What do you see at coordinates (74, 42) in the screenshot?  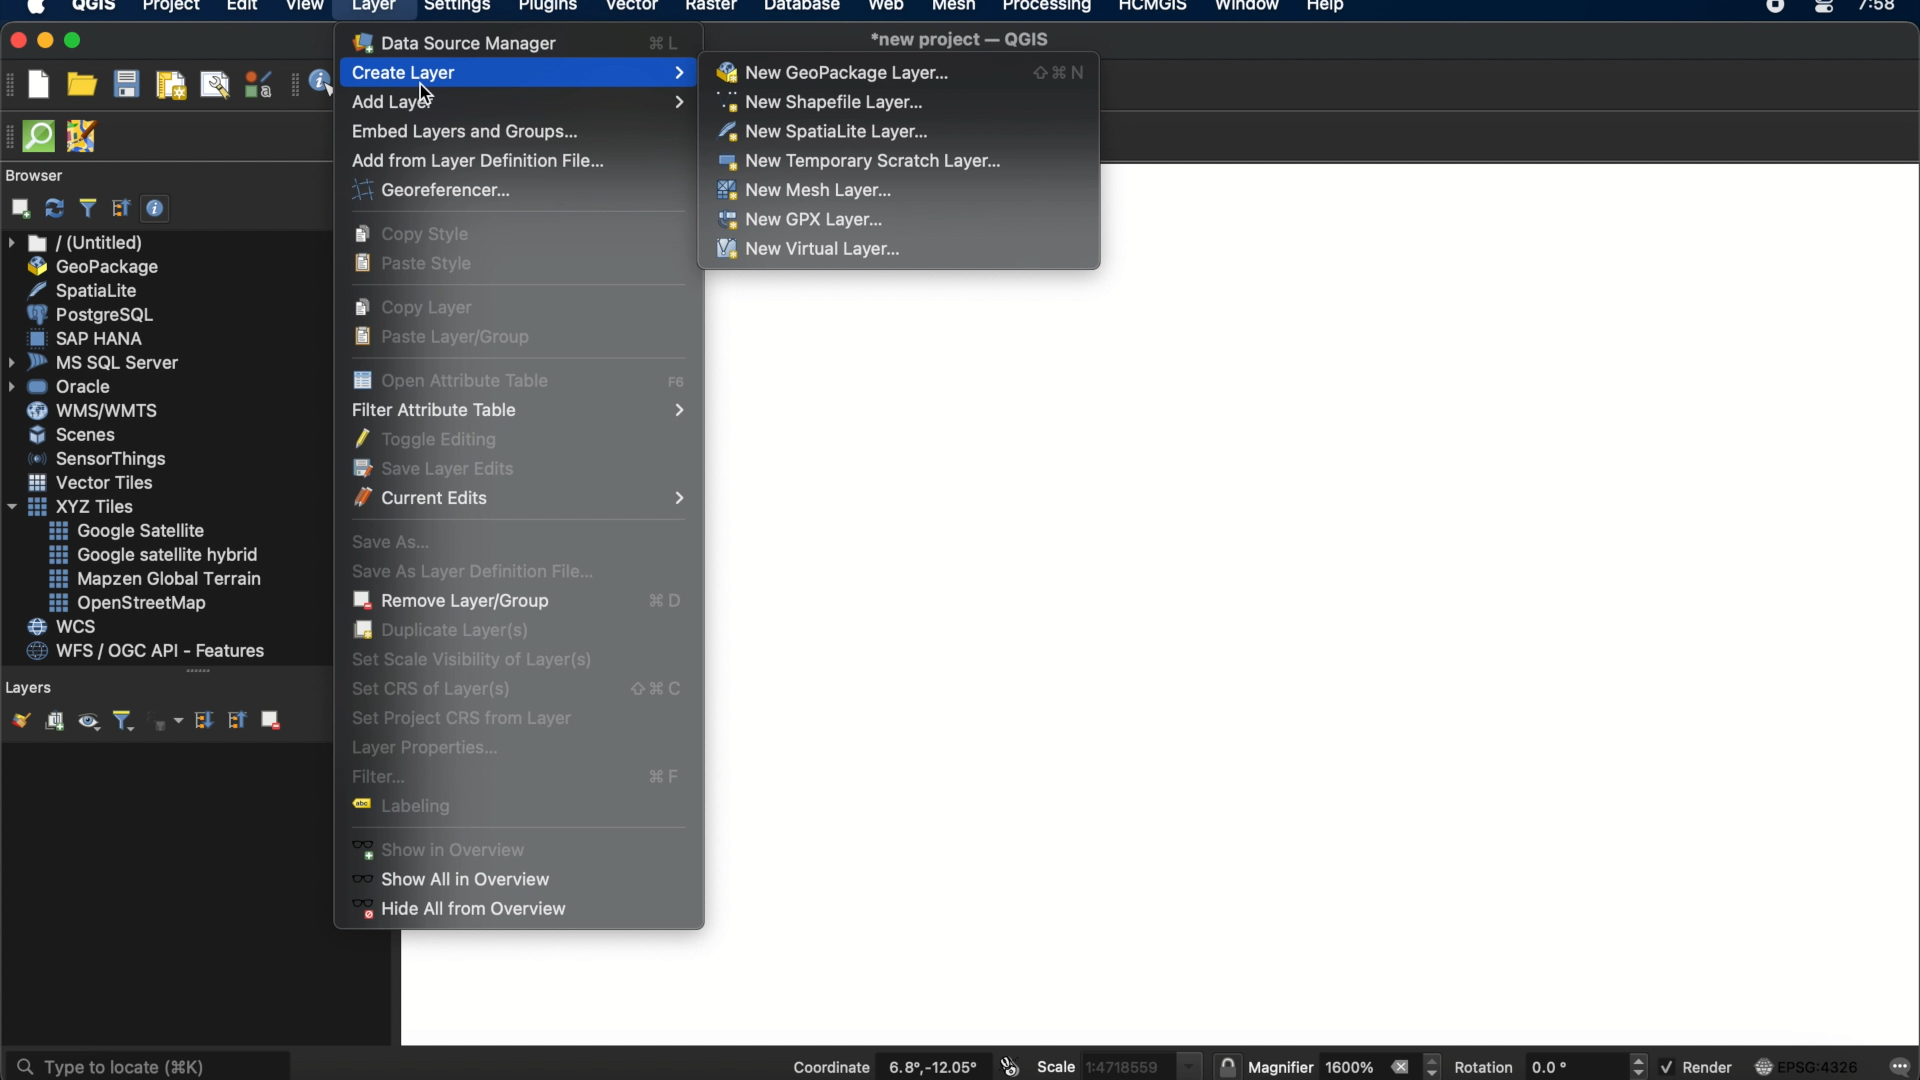 I see `maximize` at bounding box center [74, 42].